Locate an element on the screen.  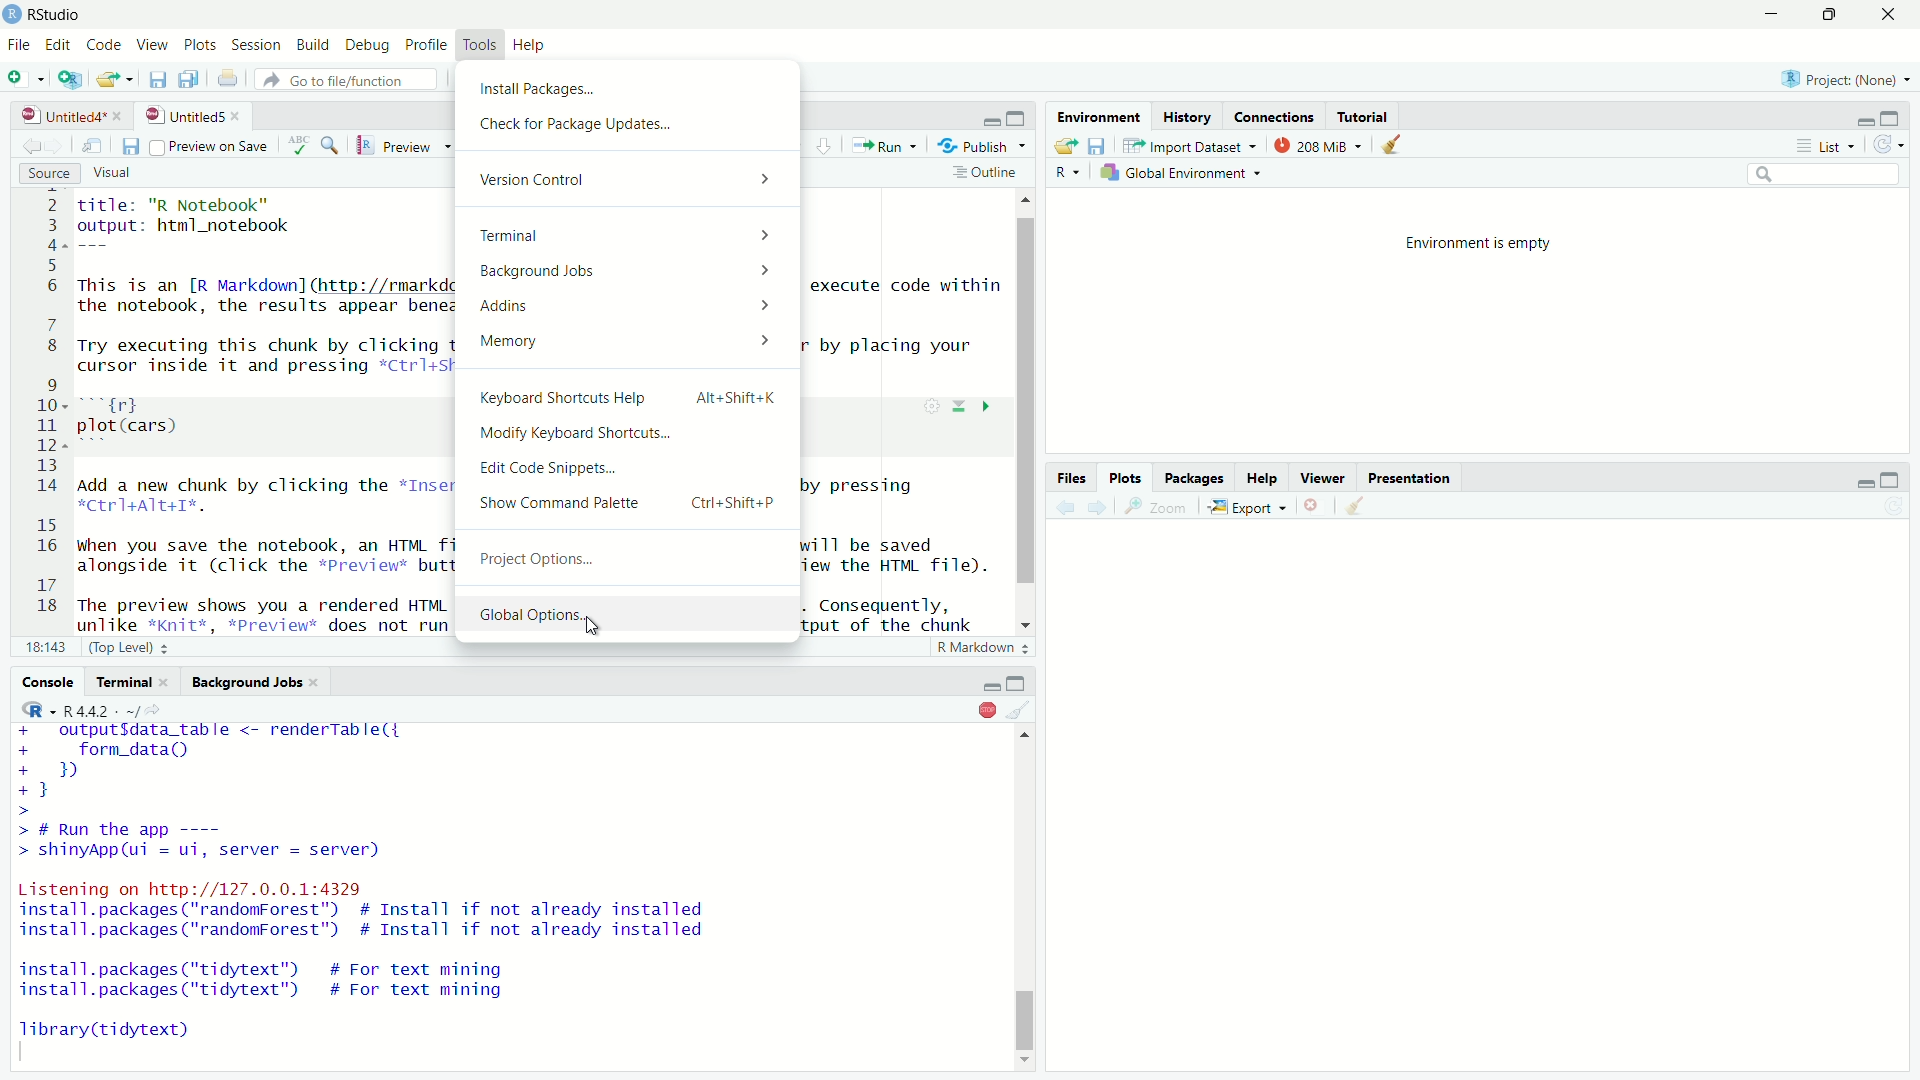
clear object is located at coordinates (1361, 507).